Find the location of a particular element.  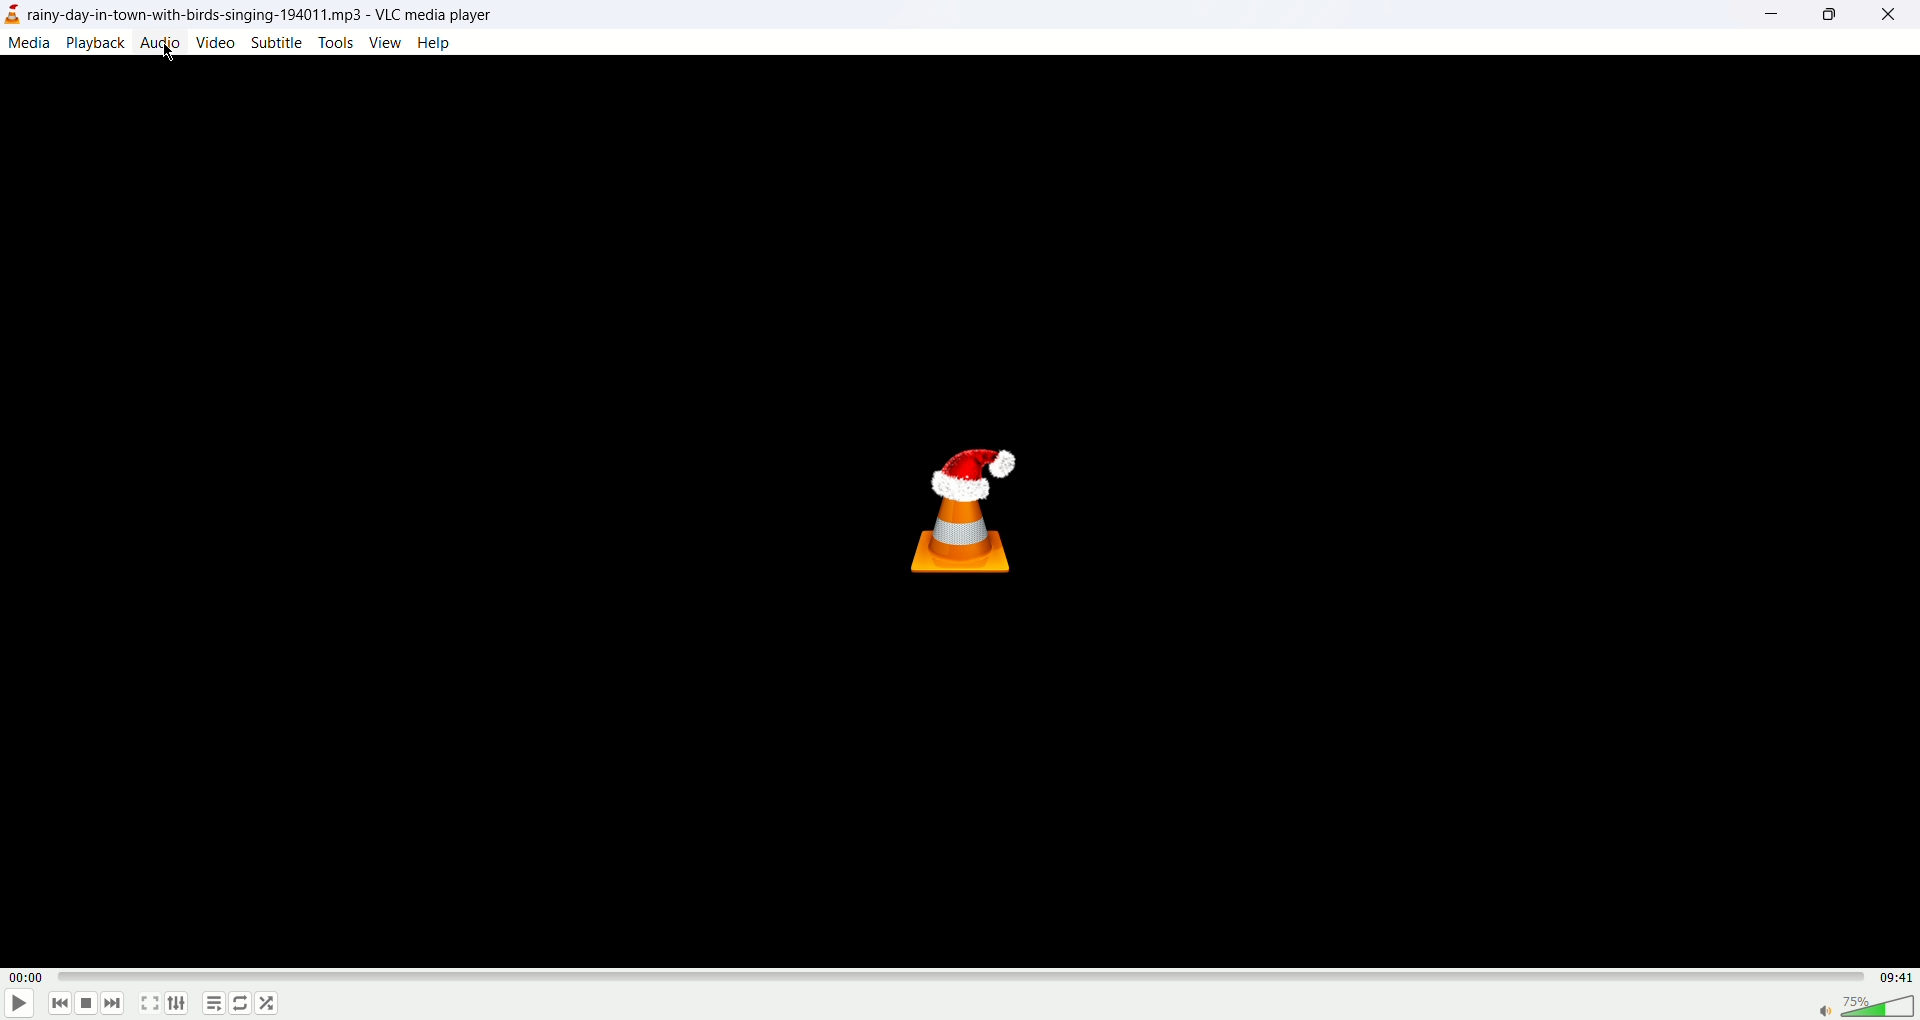

view is located at coordinates (384, 43).